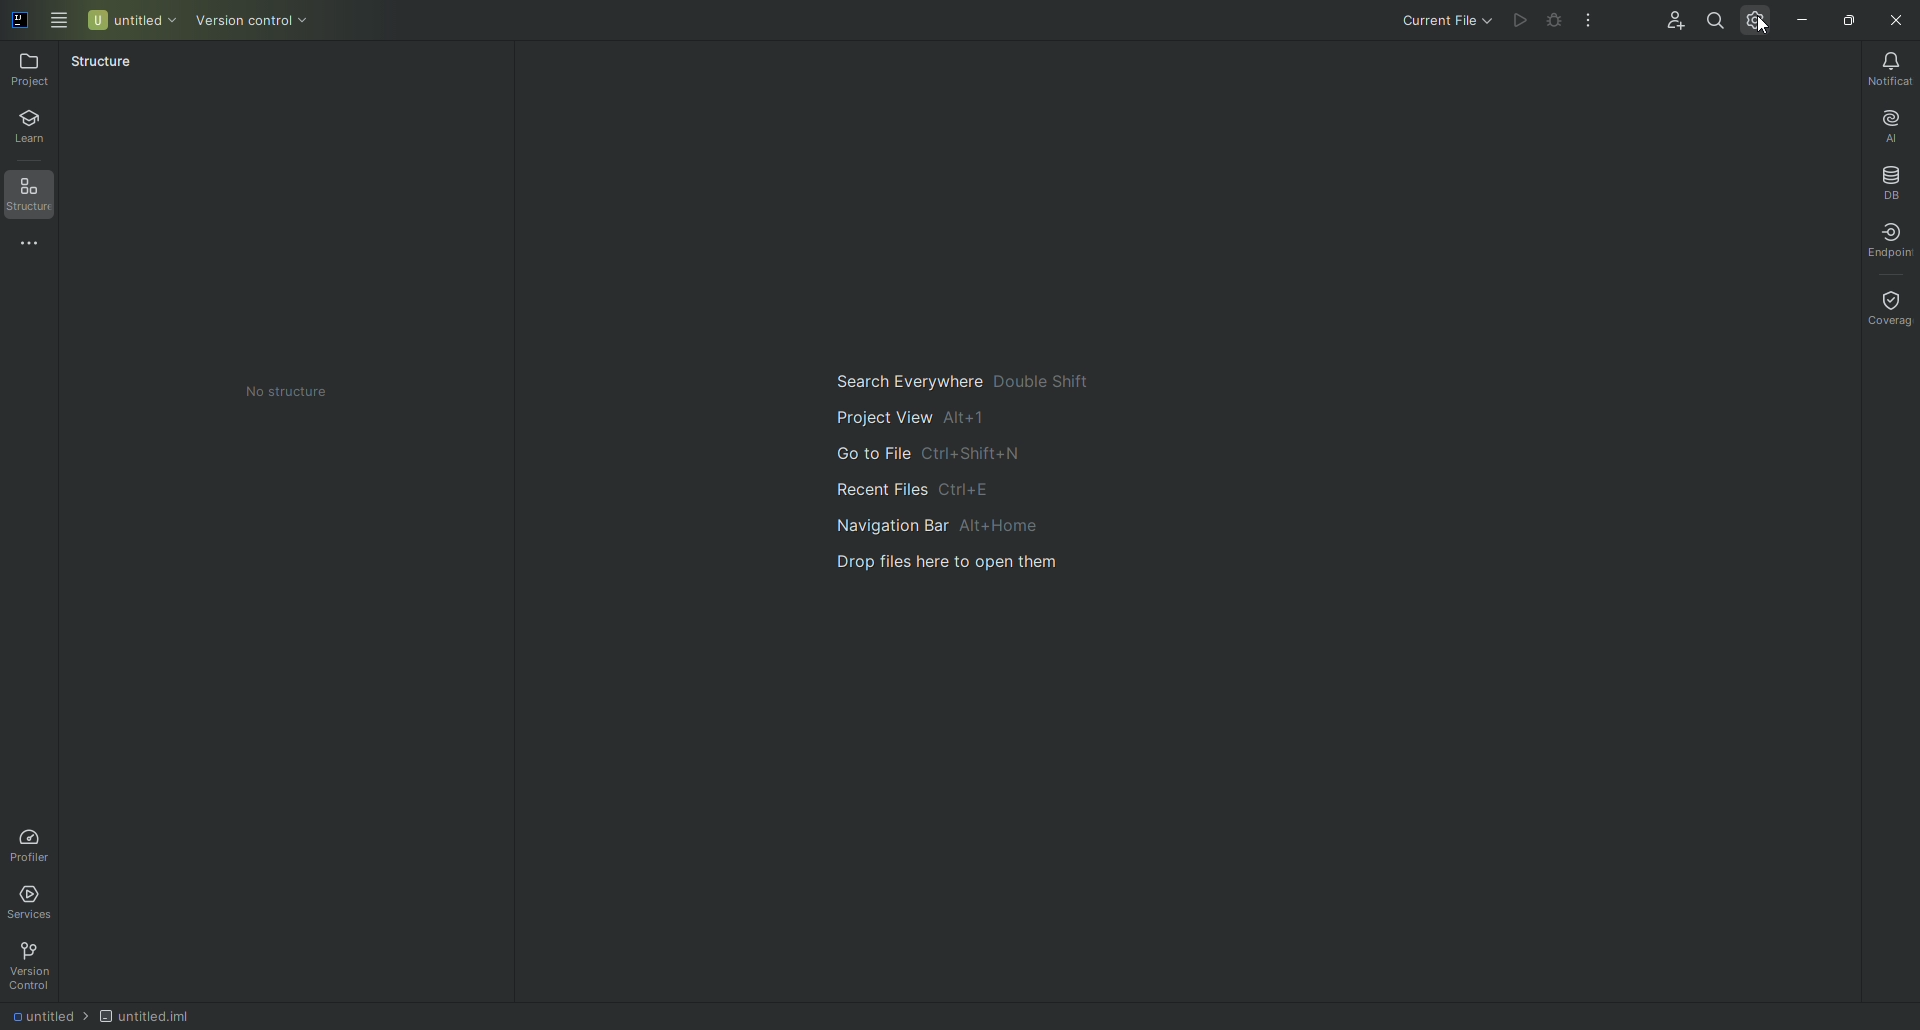 This screenshot has height=1030, width=1920. Describe the element at coordinates (1889, 238) in the screenshot. I see `Endpoints` at that location.